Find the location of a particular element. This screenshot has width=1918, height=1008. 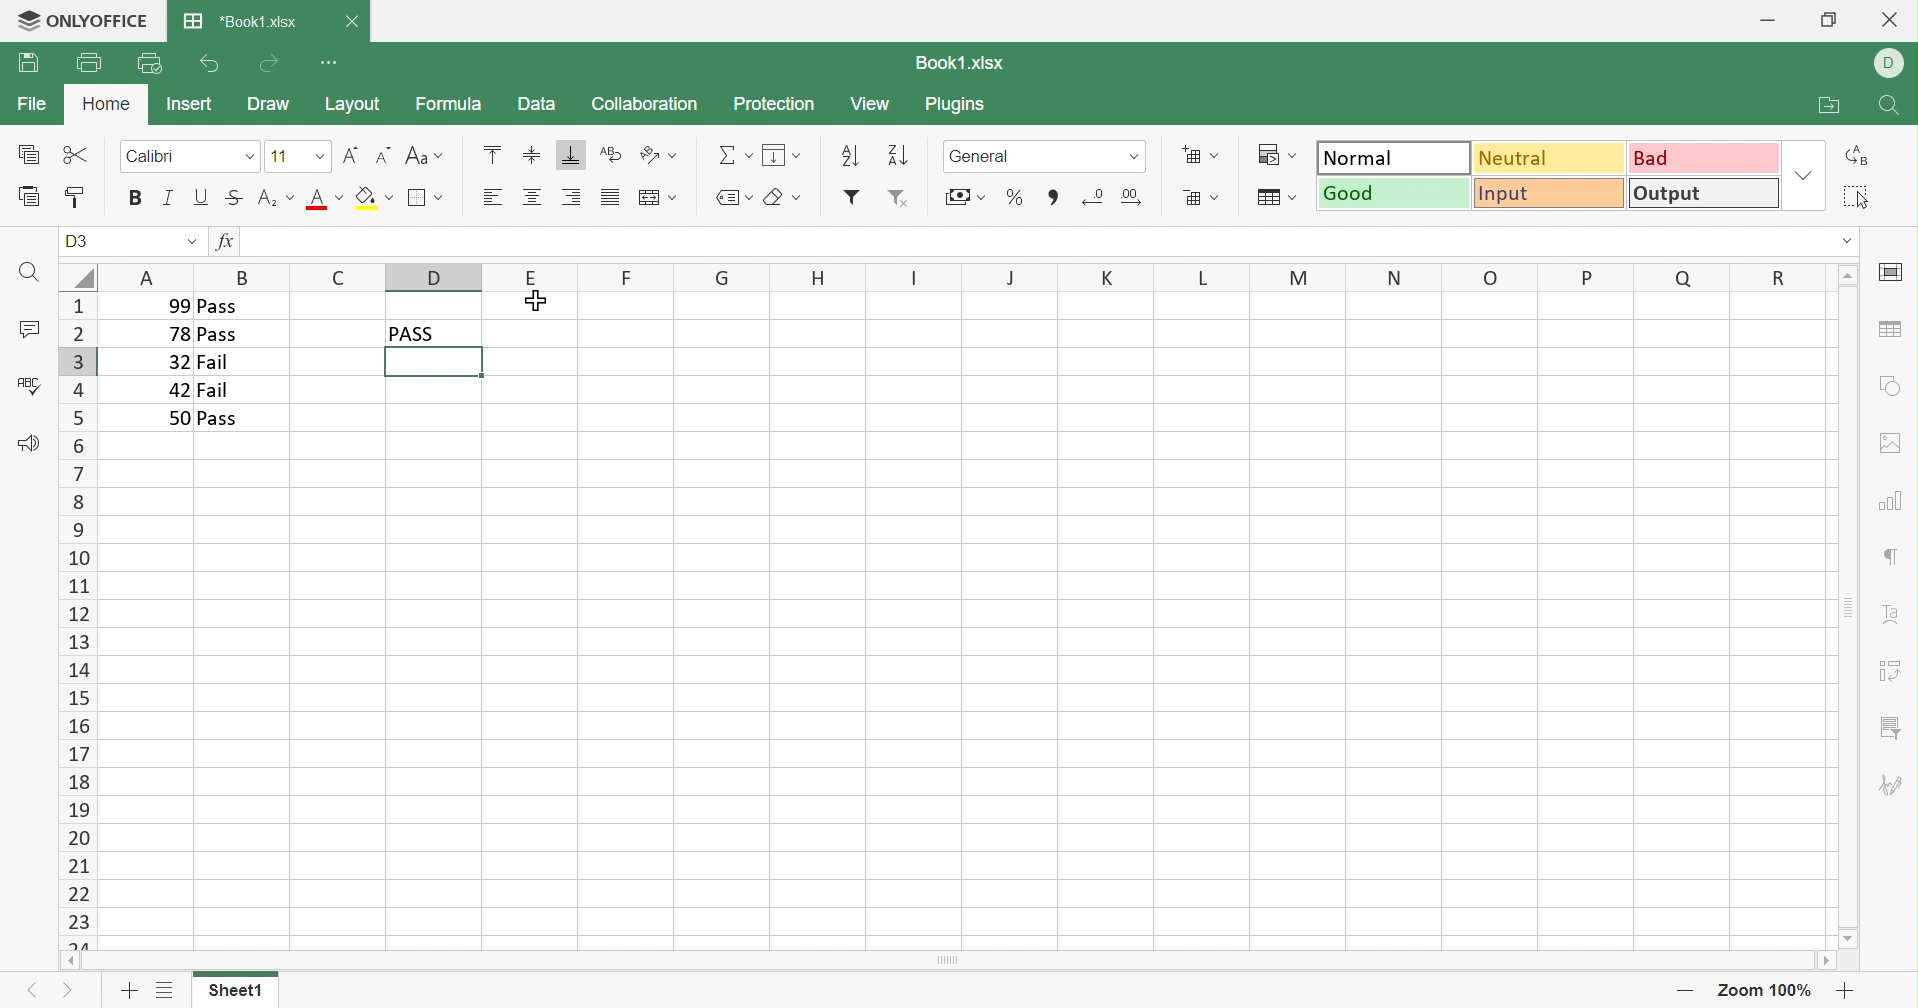

Align middle is located at coordinates (534, 197).